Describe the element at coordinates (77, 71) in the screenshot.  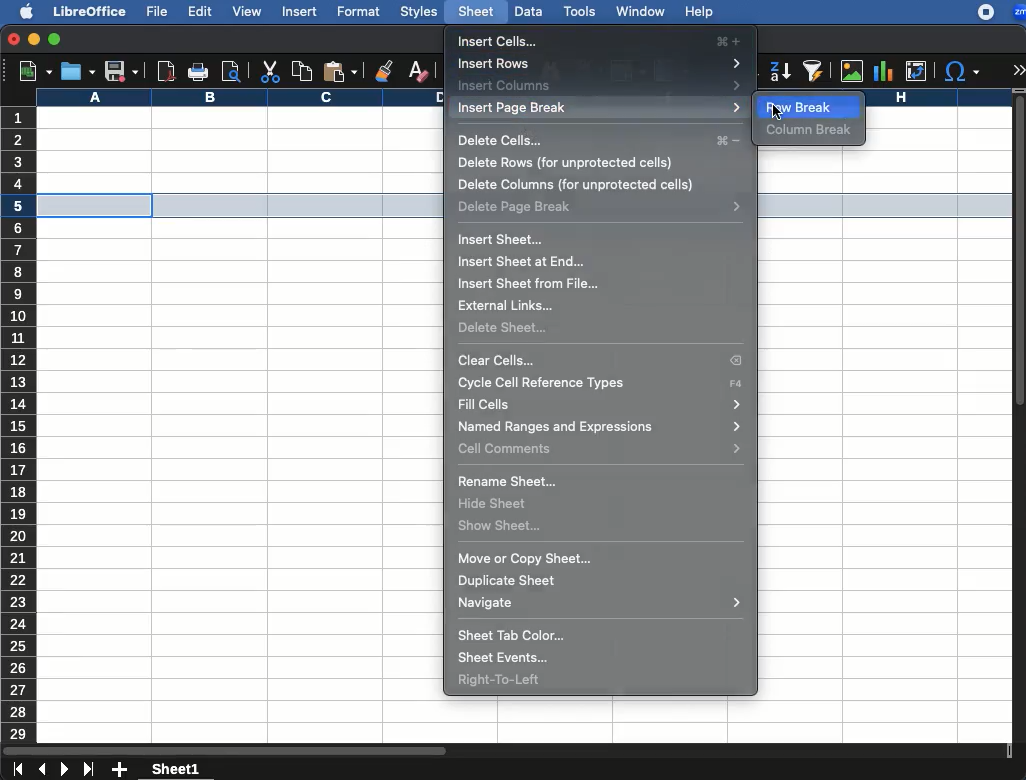
I see `open` at that location.